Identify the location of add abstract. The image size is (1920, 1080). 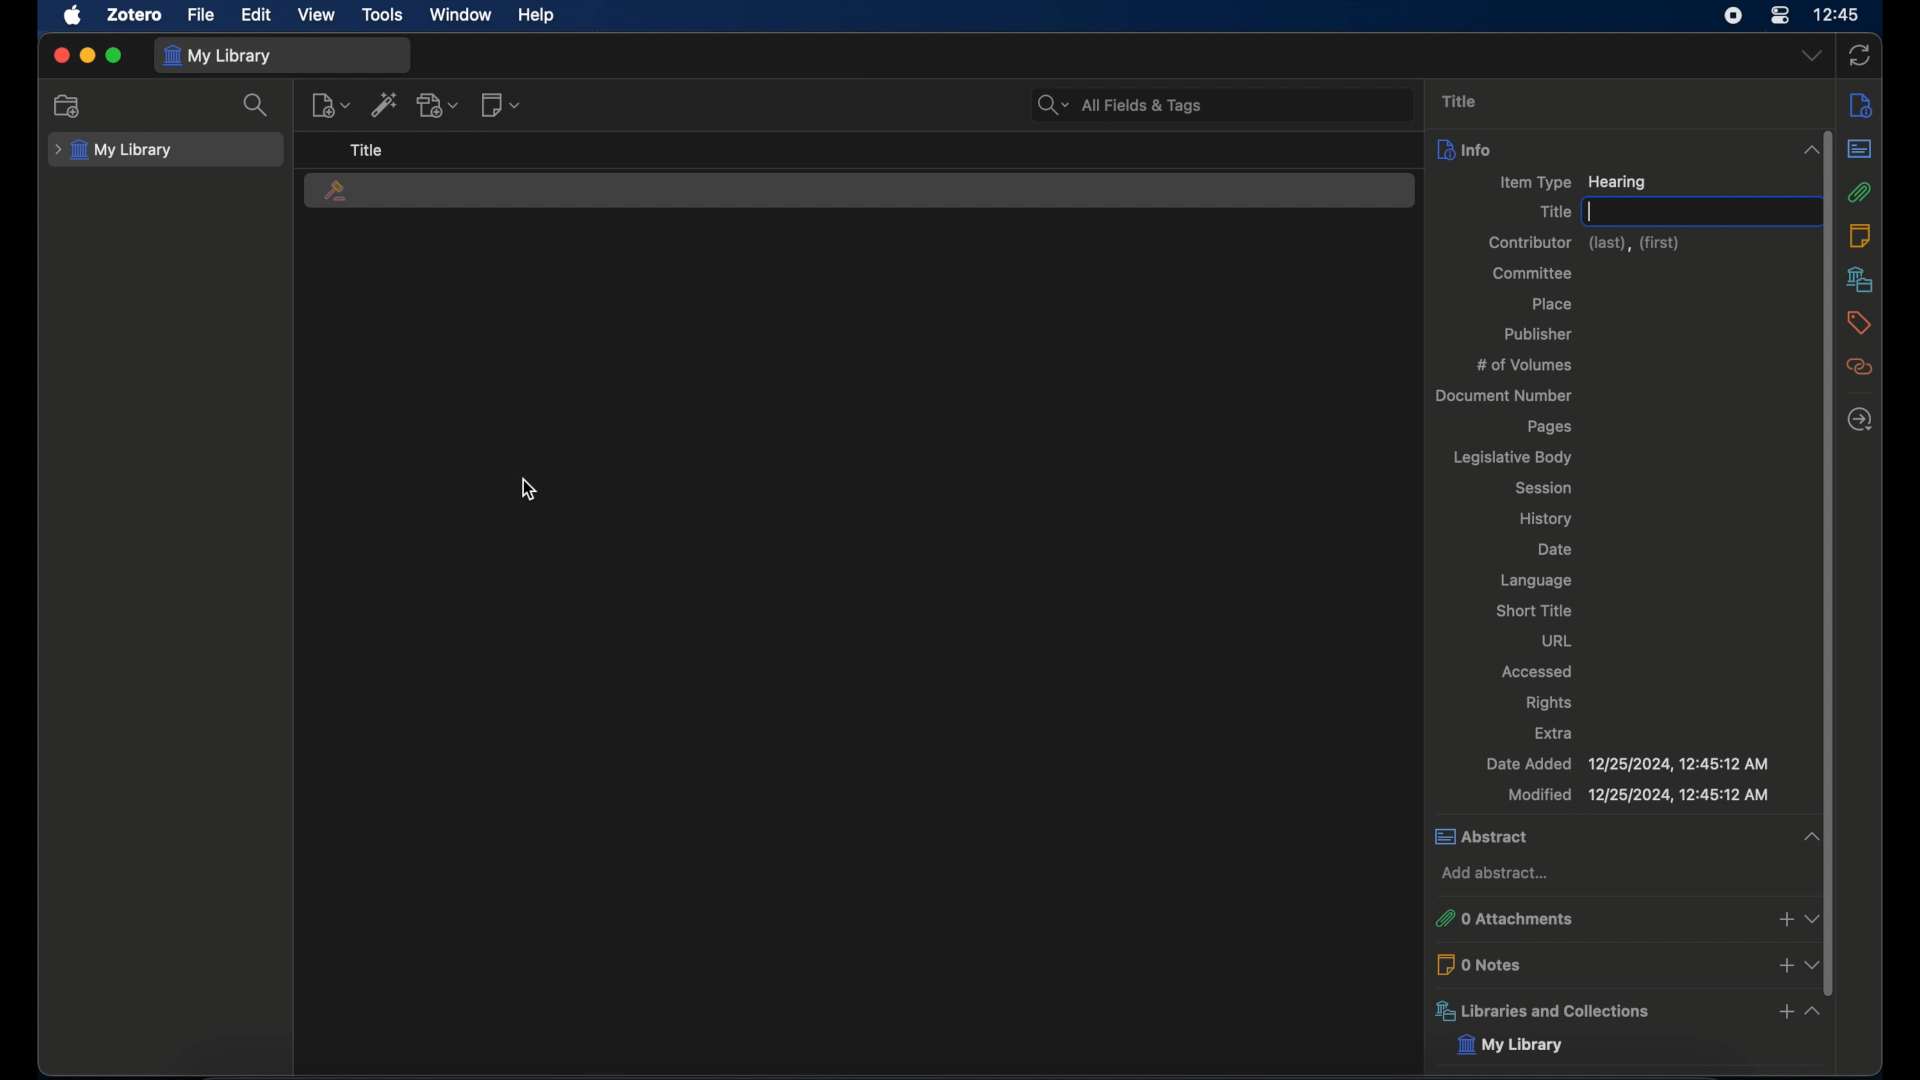
(1495, 874).